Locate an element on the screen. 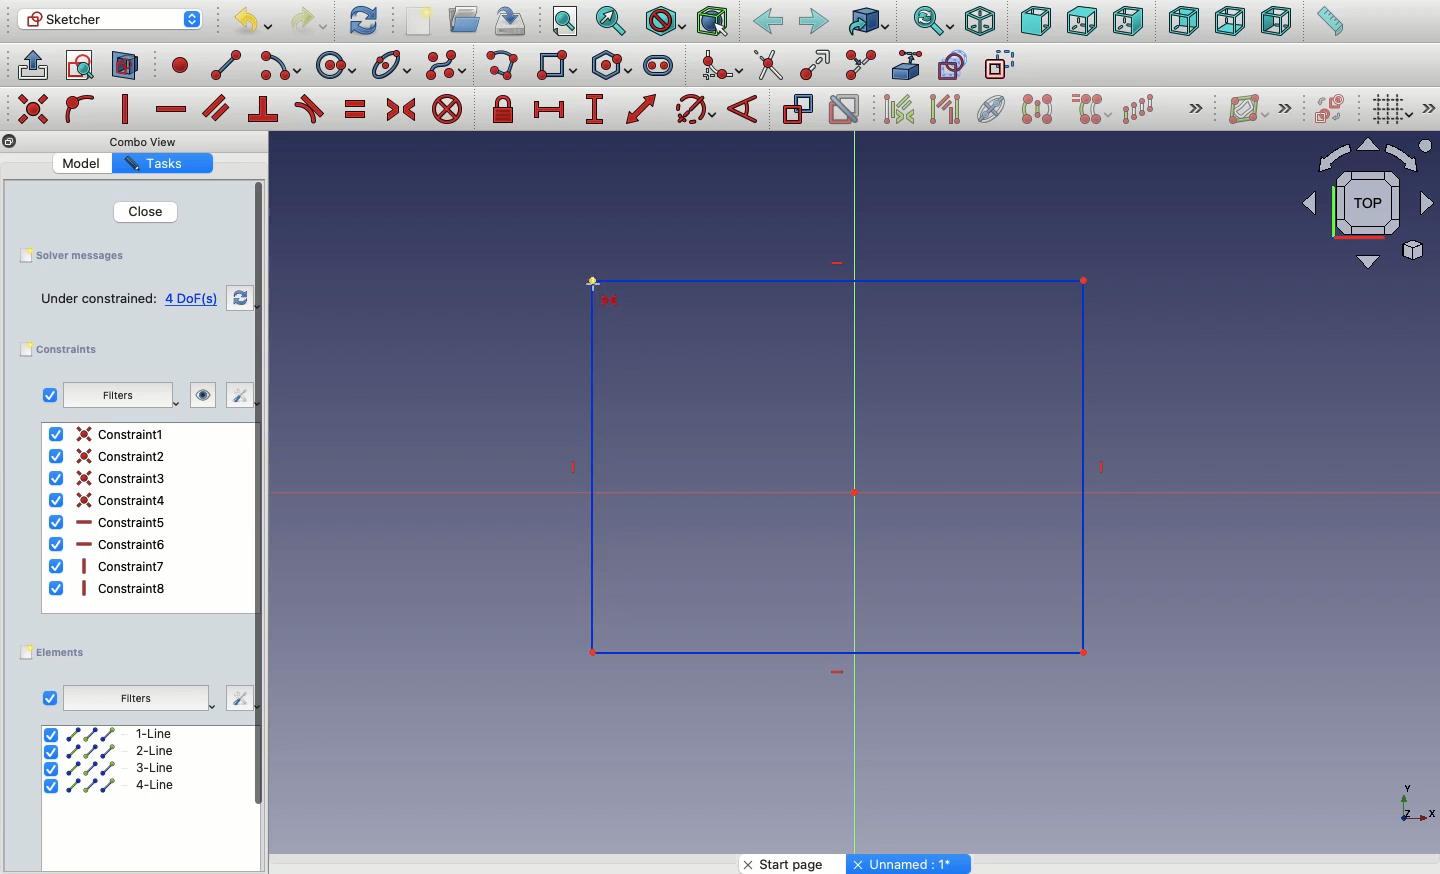 Image resolution: width=1440 pixels, height=874 pixels. Sync view is located at coordinates (932, 22).